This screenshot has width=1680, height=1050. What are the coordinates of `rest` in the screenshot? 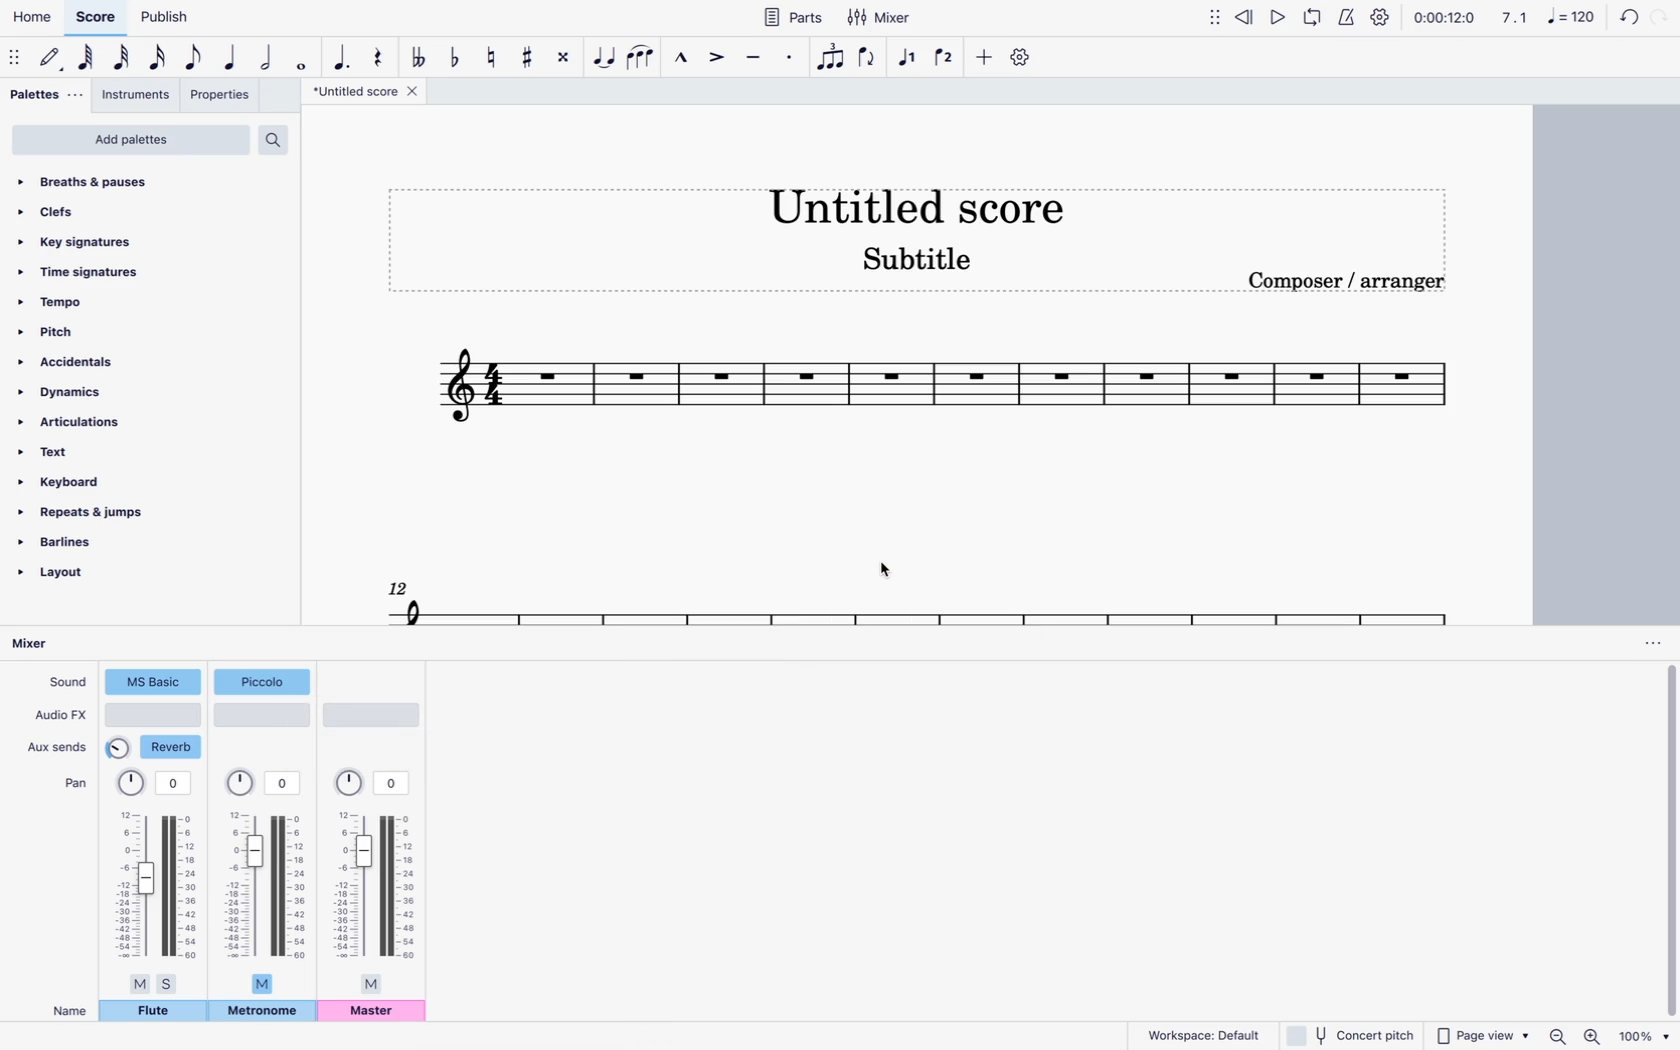 It's located at (377, 52).